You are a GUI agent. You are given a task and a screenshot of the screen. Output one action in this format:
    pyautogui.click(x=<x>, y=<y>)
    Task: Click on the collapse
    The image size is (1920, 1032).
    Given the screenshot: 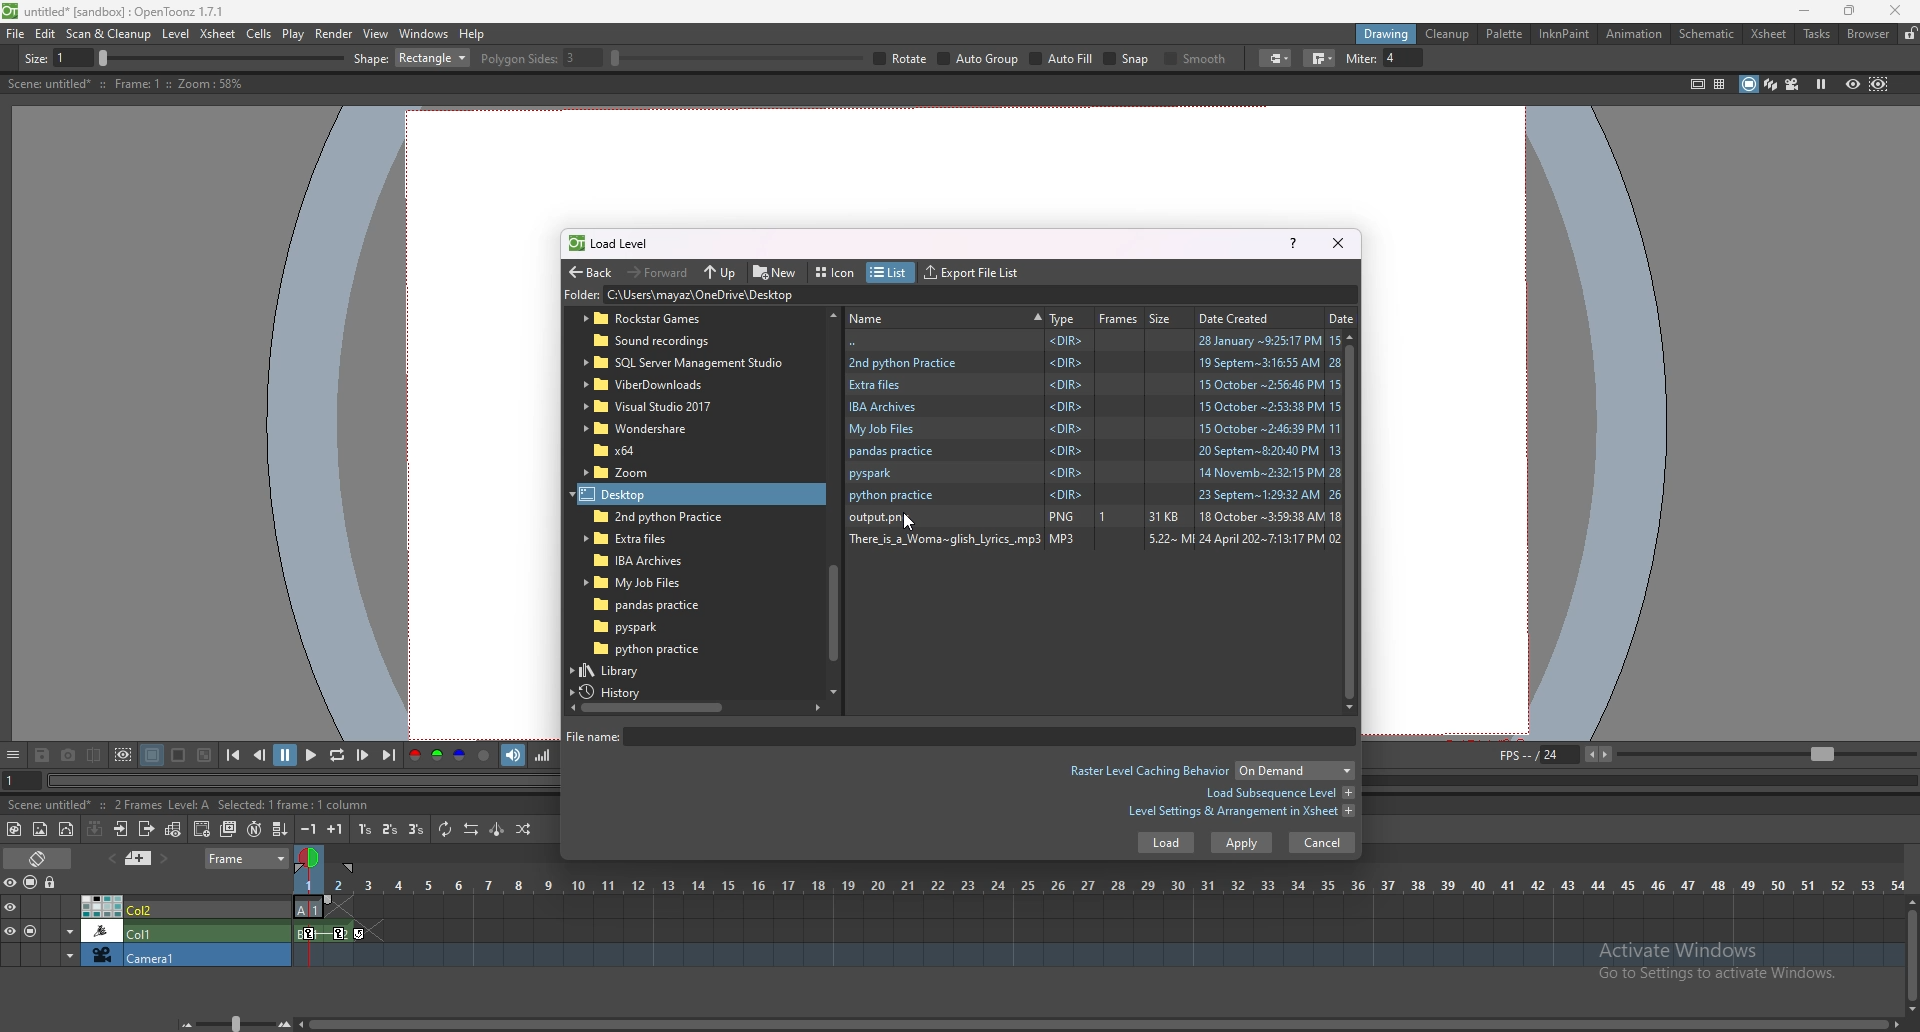 What is the action you would take?
    pyautogui.click(x=94, y=828)
    